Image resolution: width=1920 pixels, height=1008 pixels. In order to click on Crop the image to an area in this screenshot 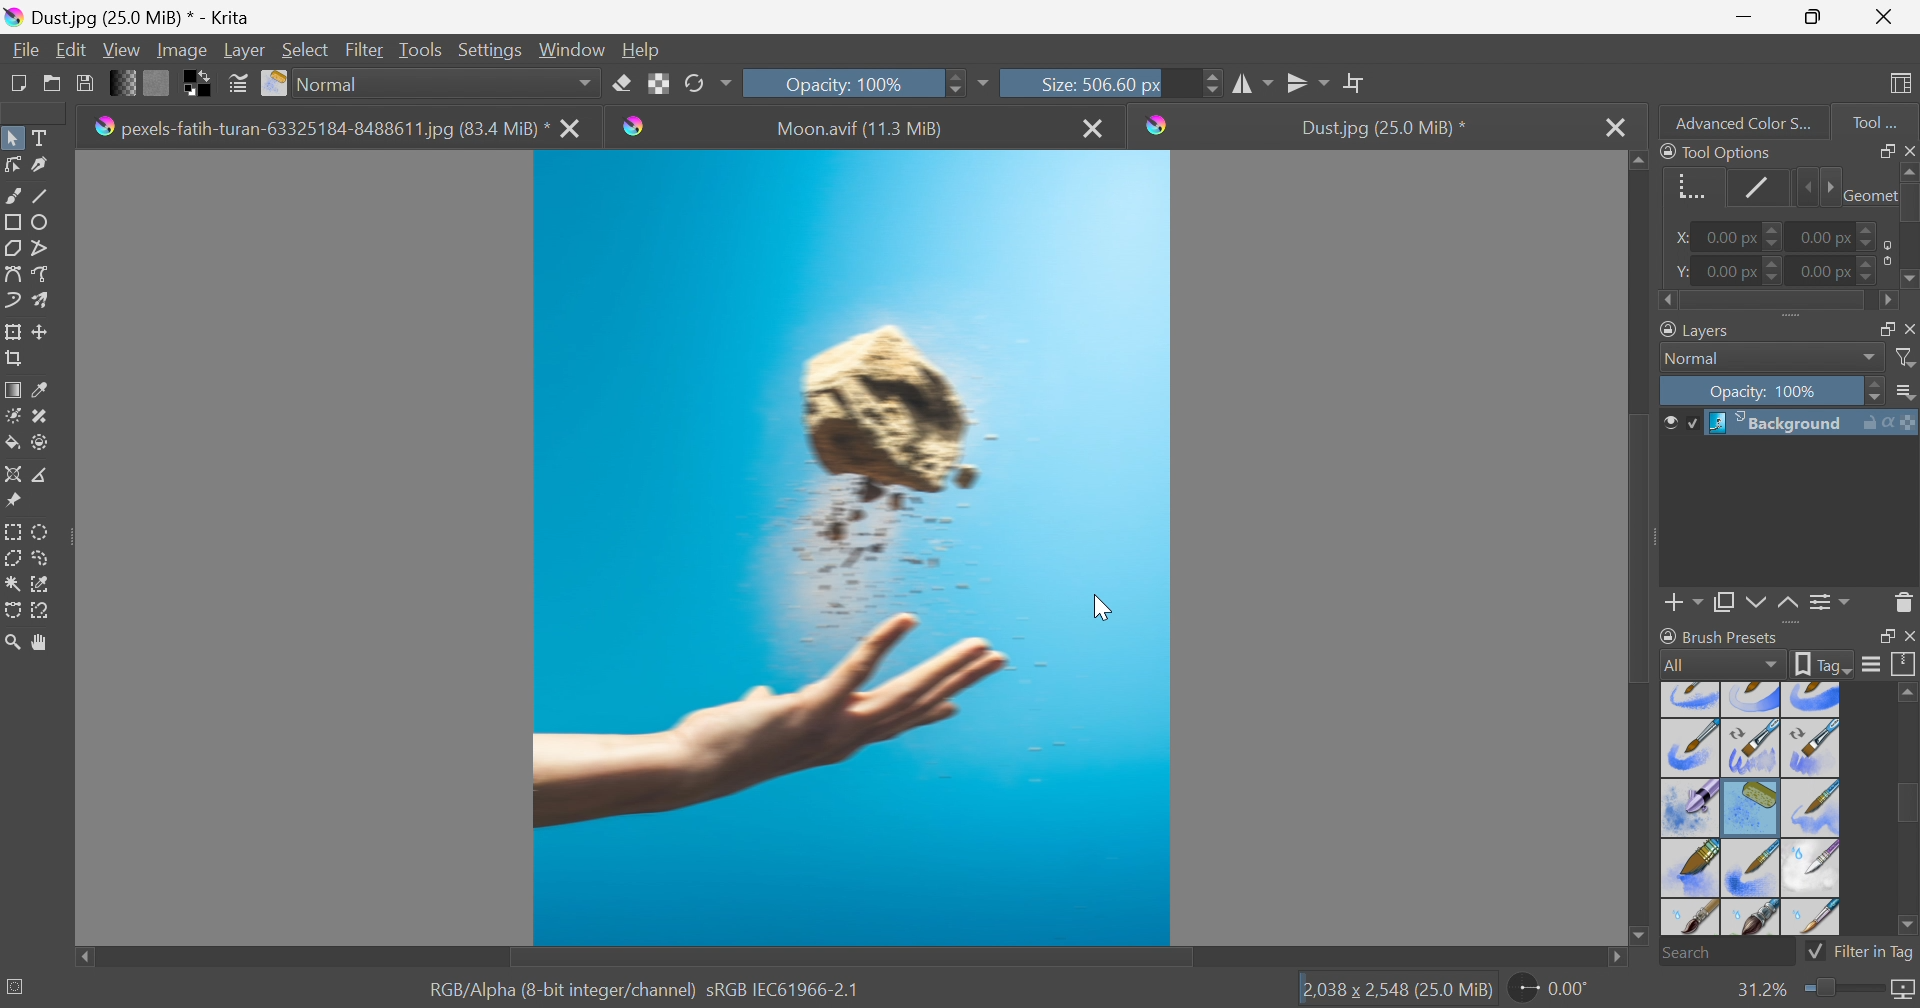, I will do `click(16, 361)`.